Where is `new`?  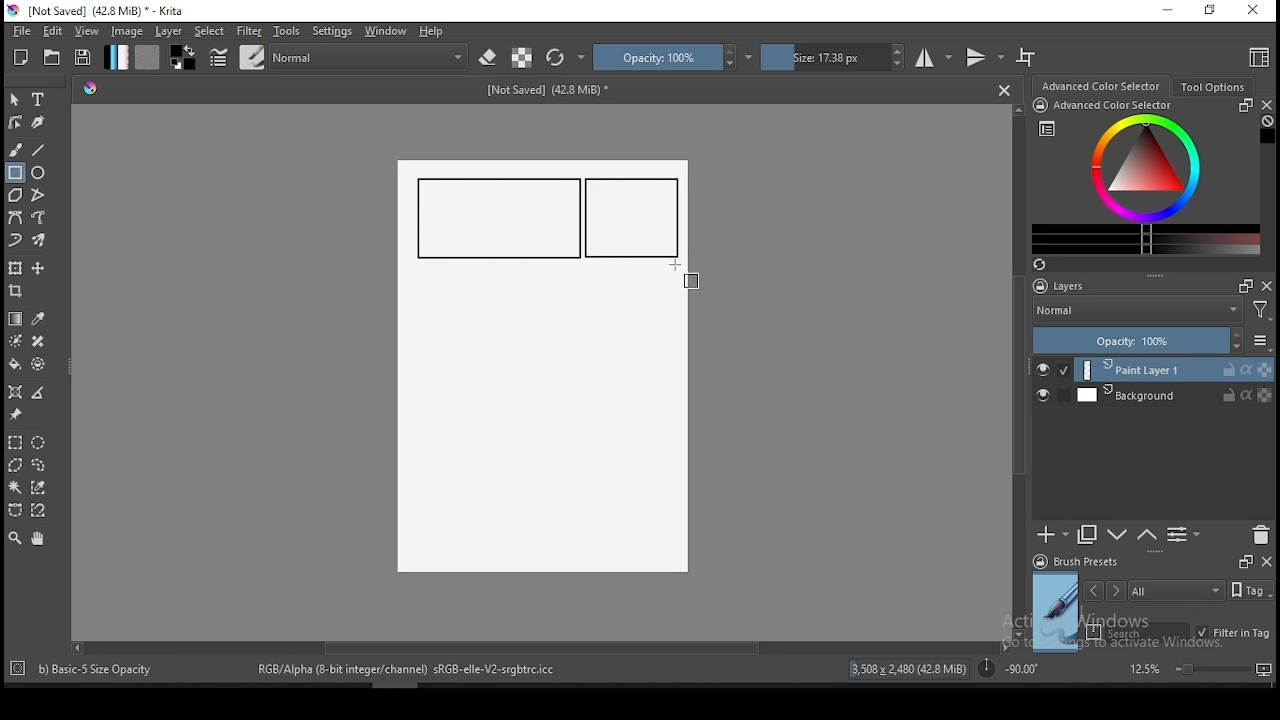
new is located at coordinates (21, 57).